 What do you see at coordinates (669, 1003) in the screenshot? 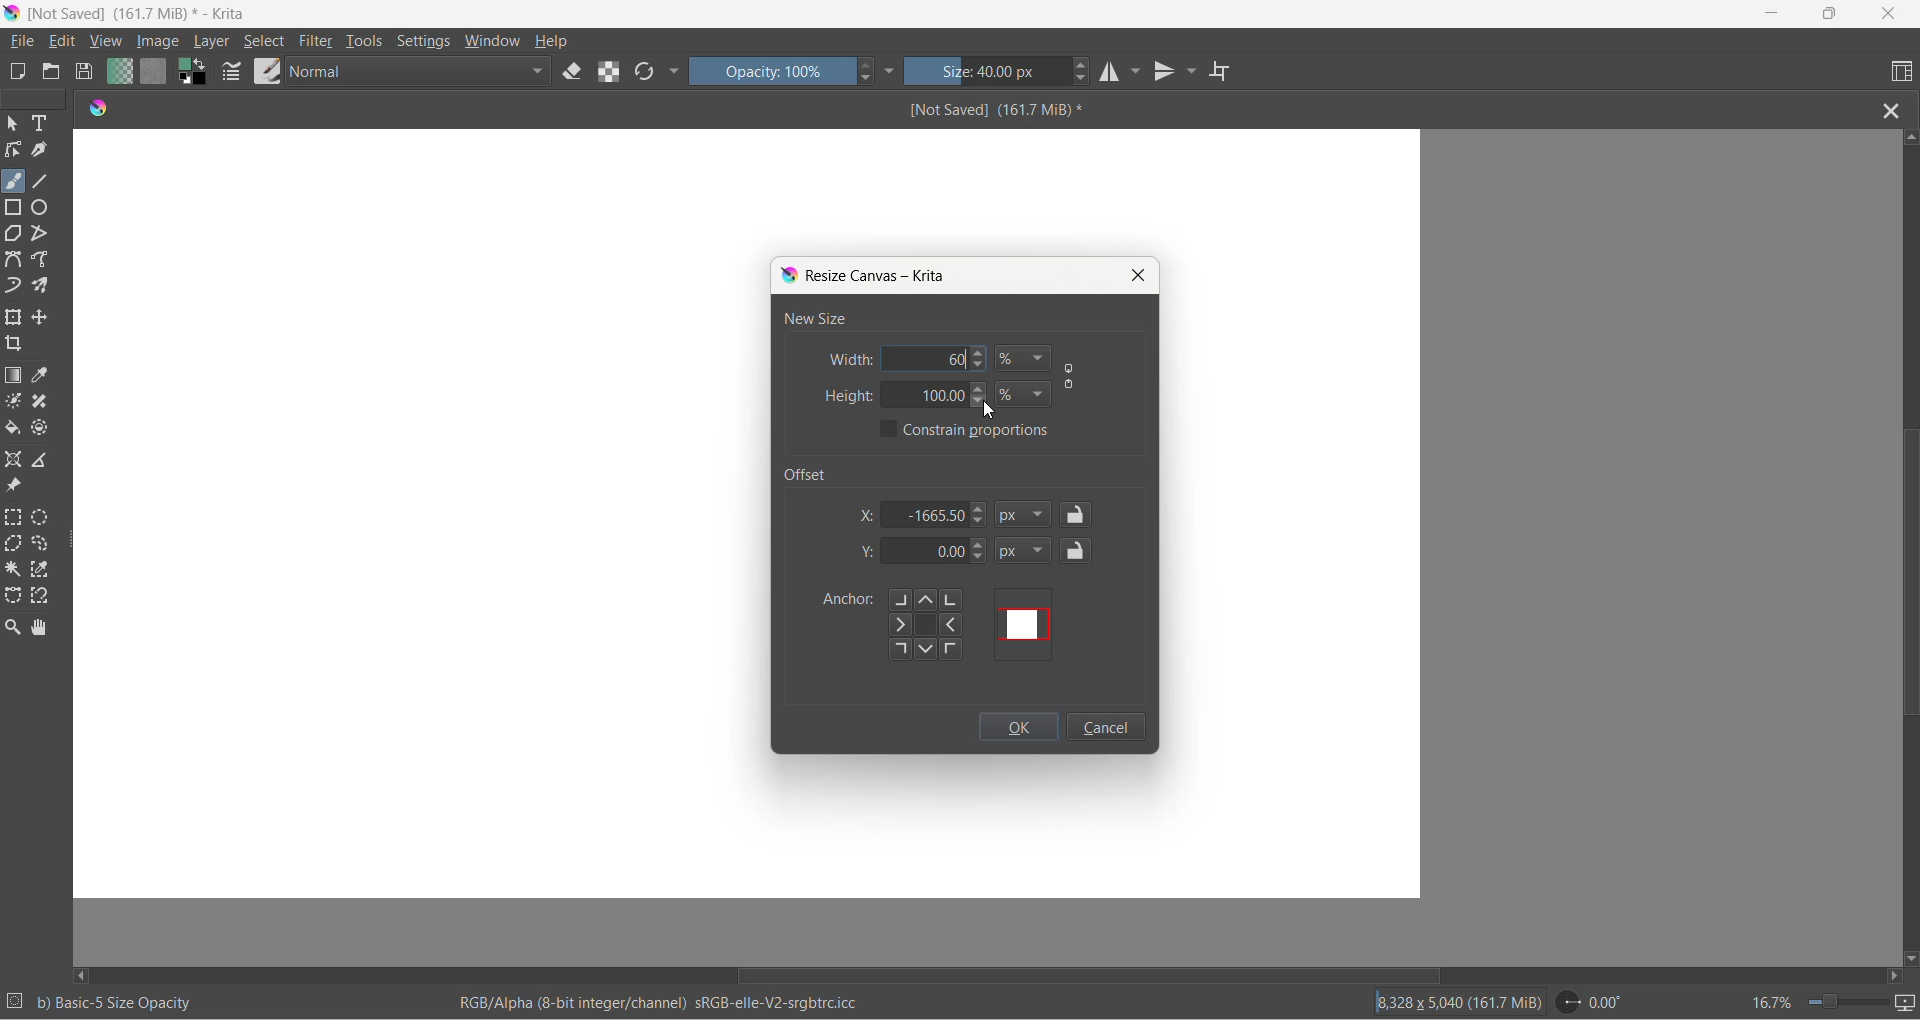
I see `rgb information` at bounding box center [669, 1003].